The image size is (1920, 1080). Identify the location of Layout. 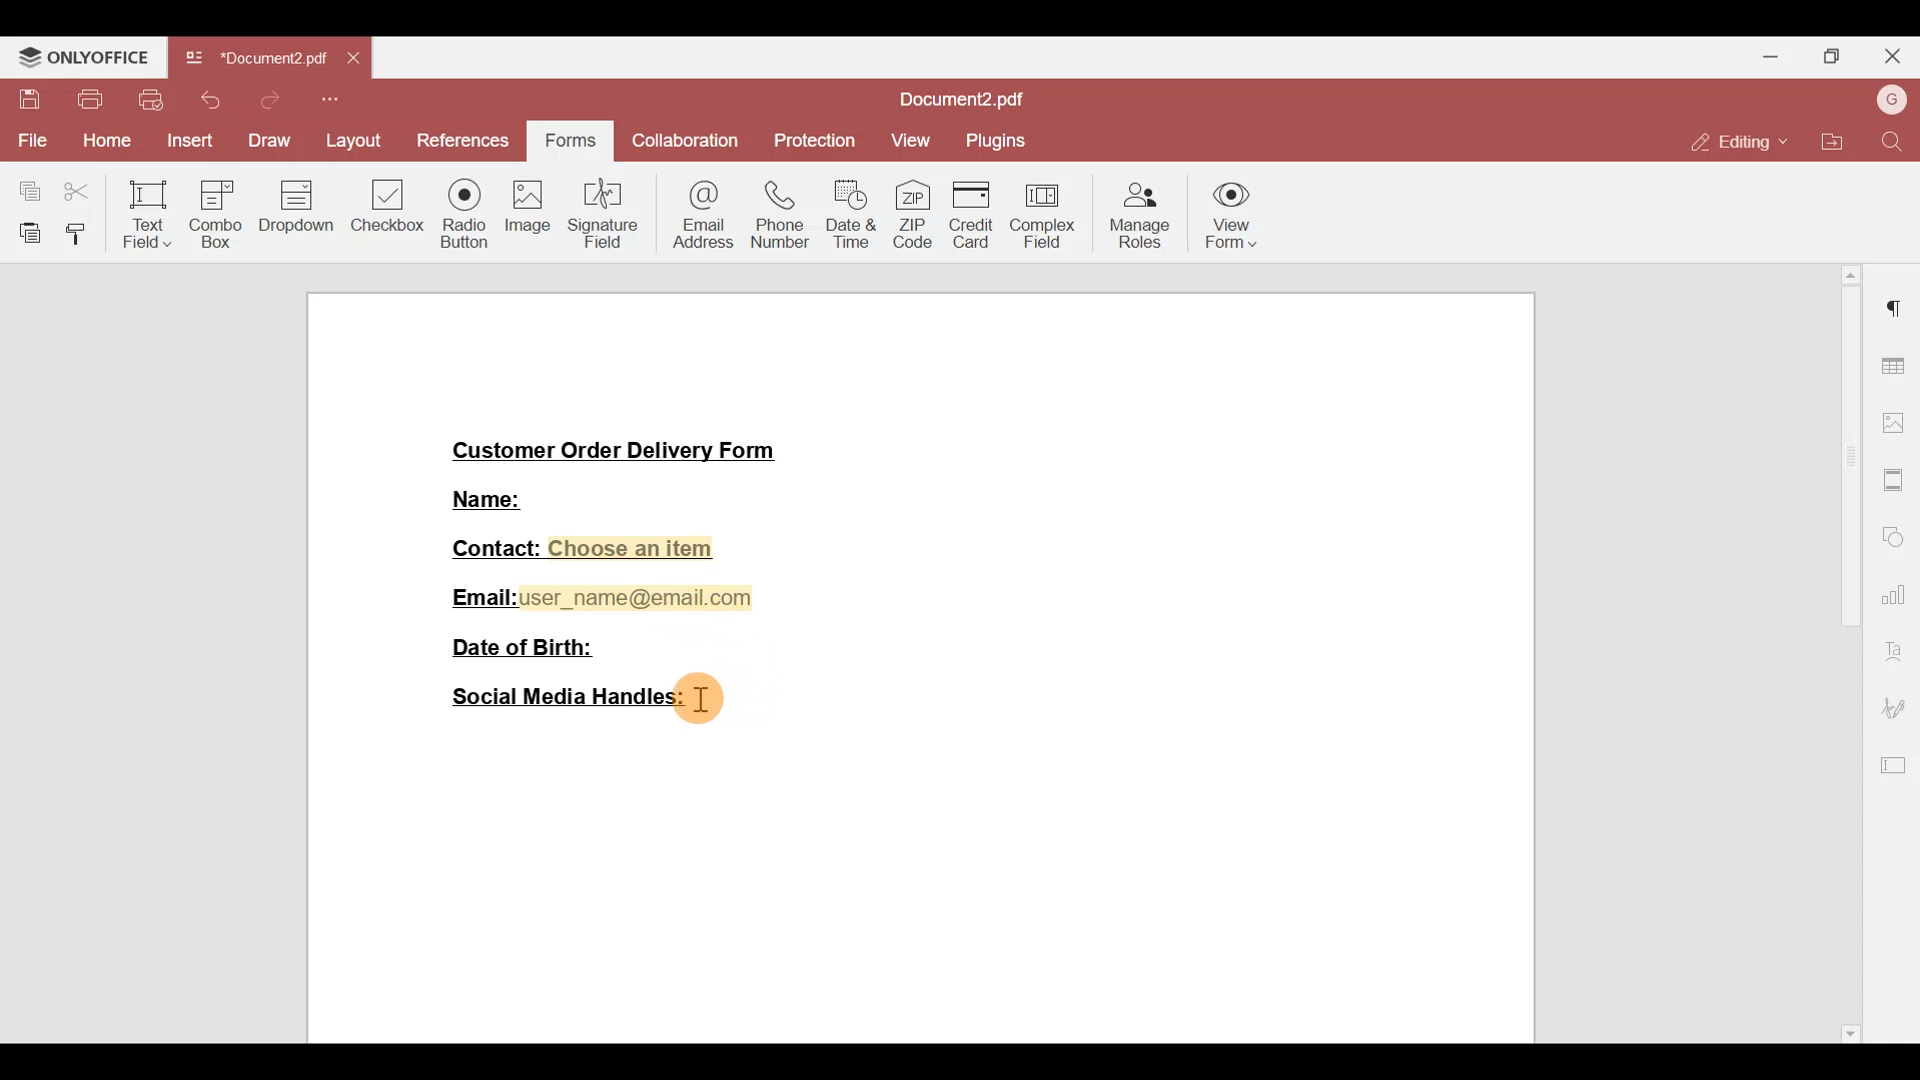
(351, 138).